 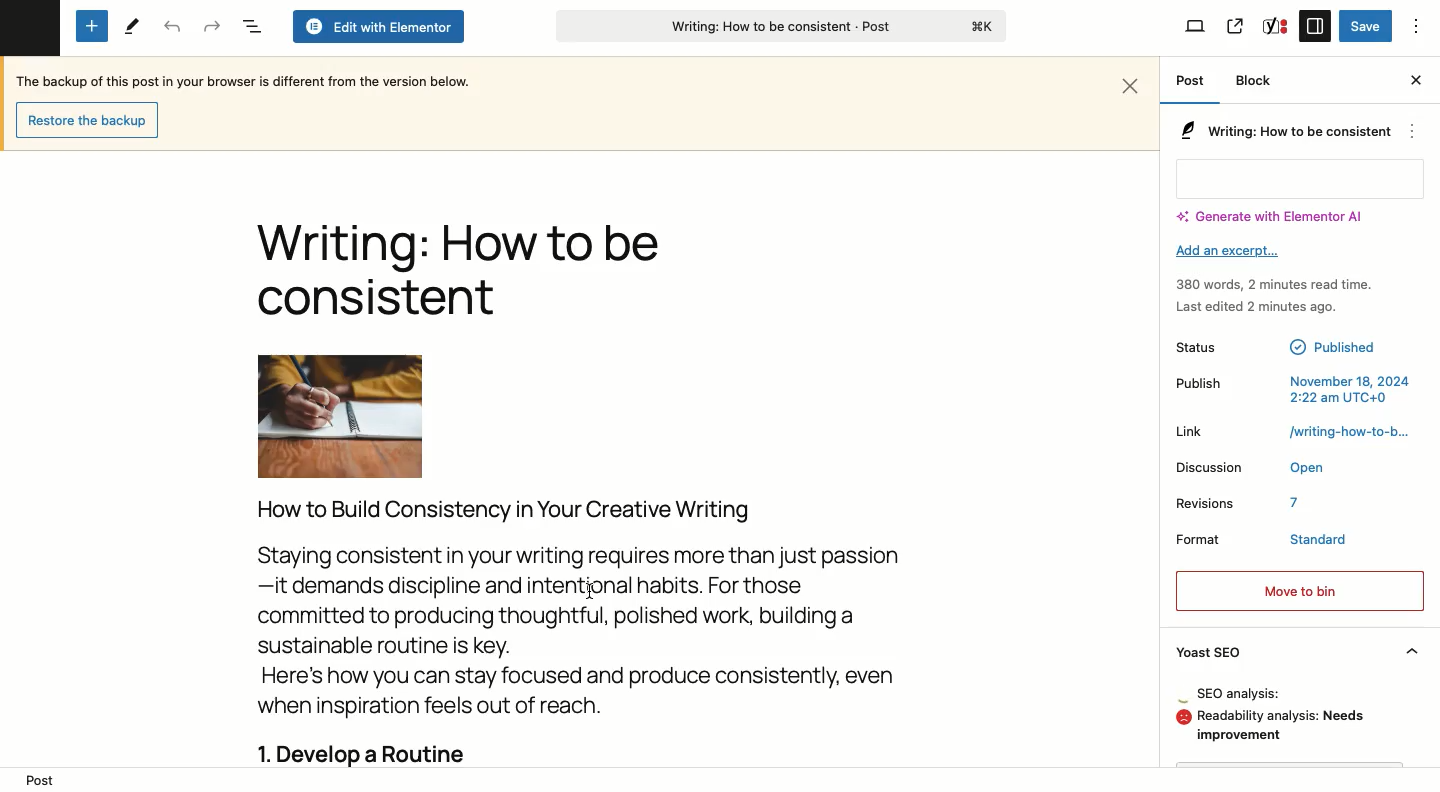 I want to click on Options, so click(x=1417, y=26).